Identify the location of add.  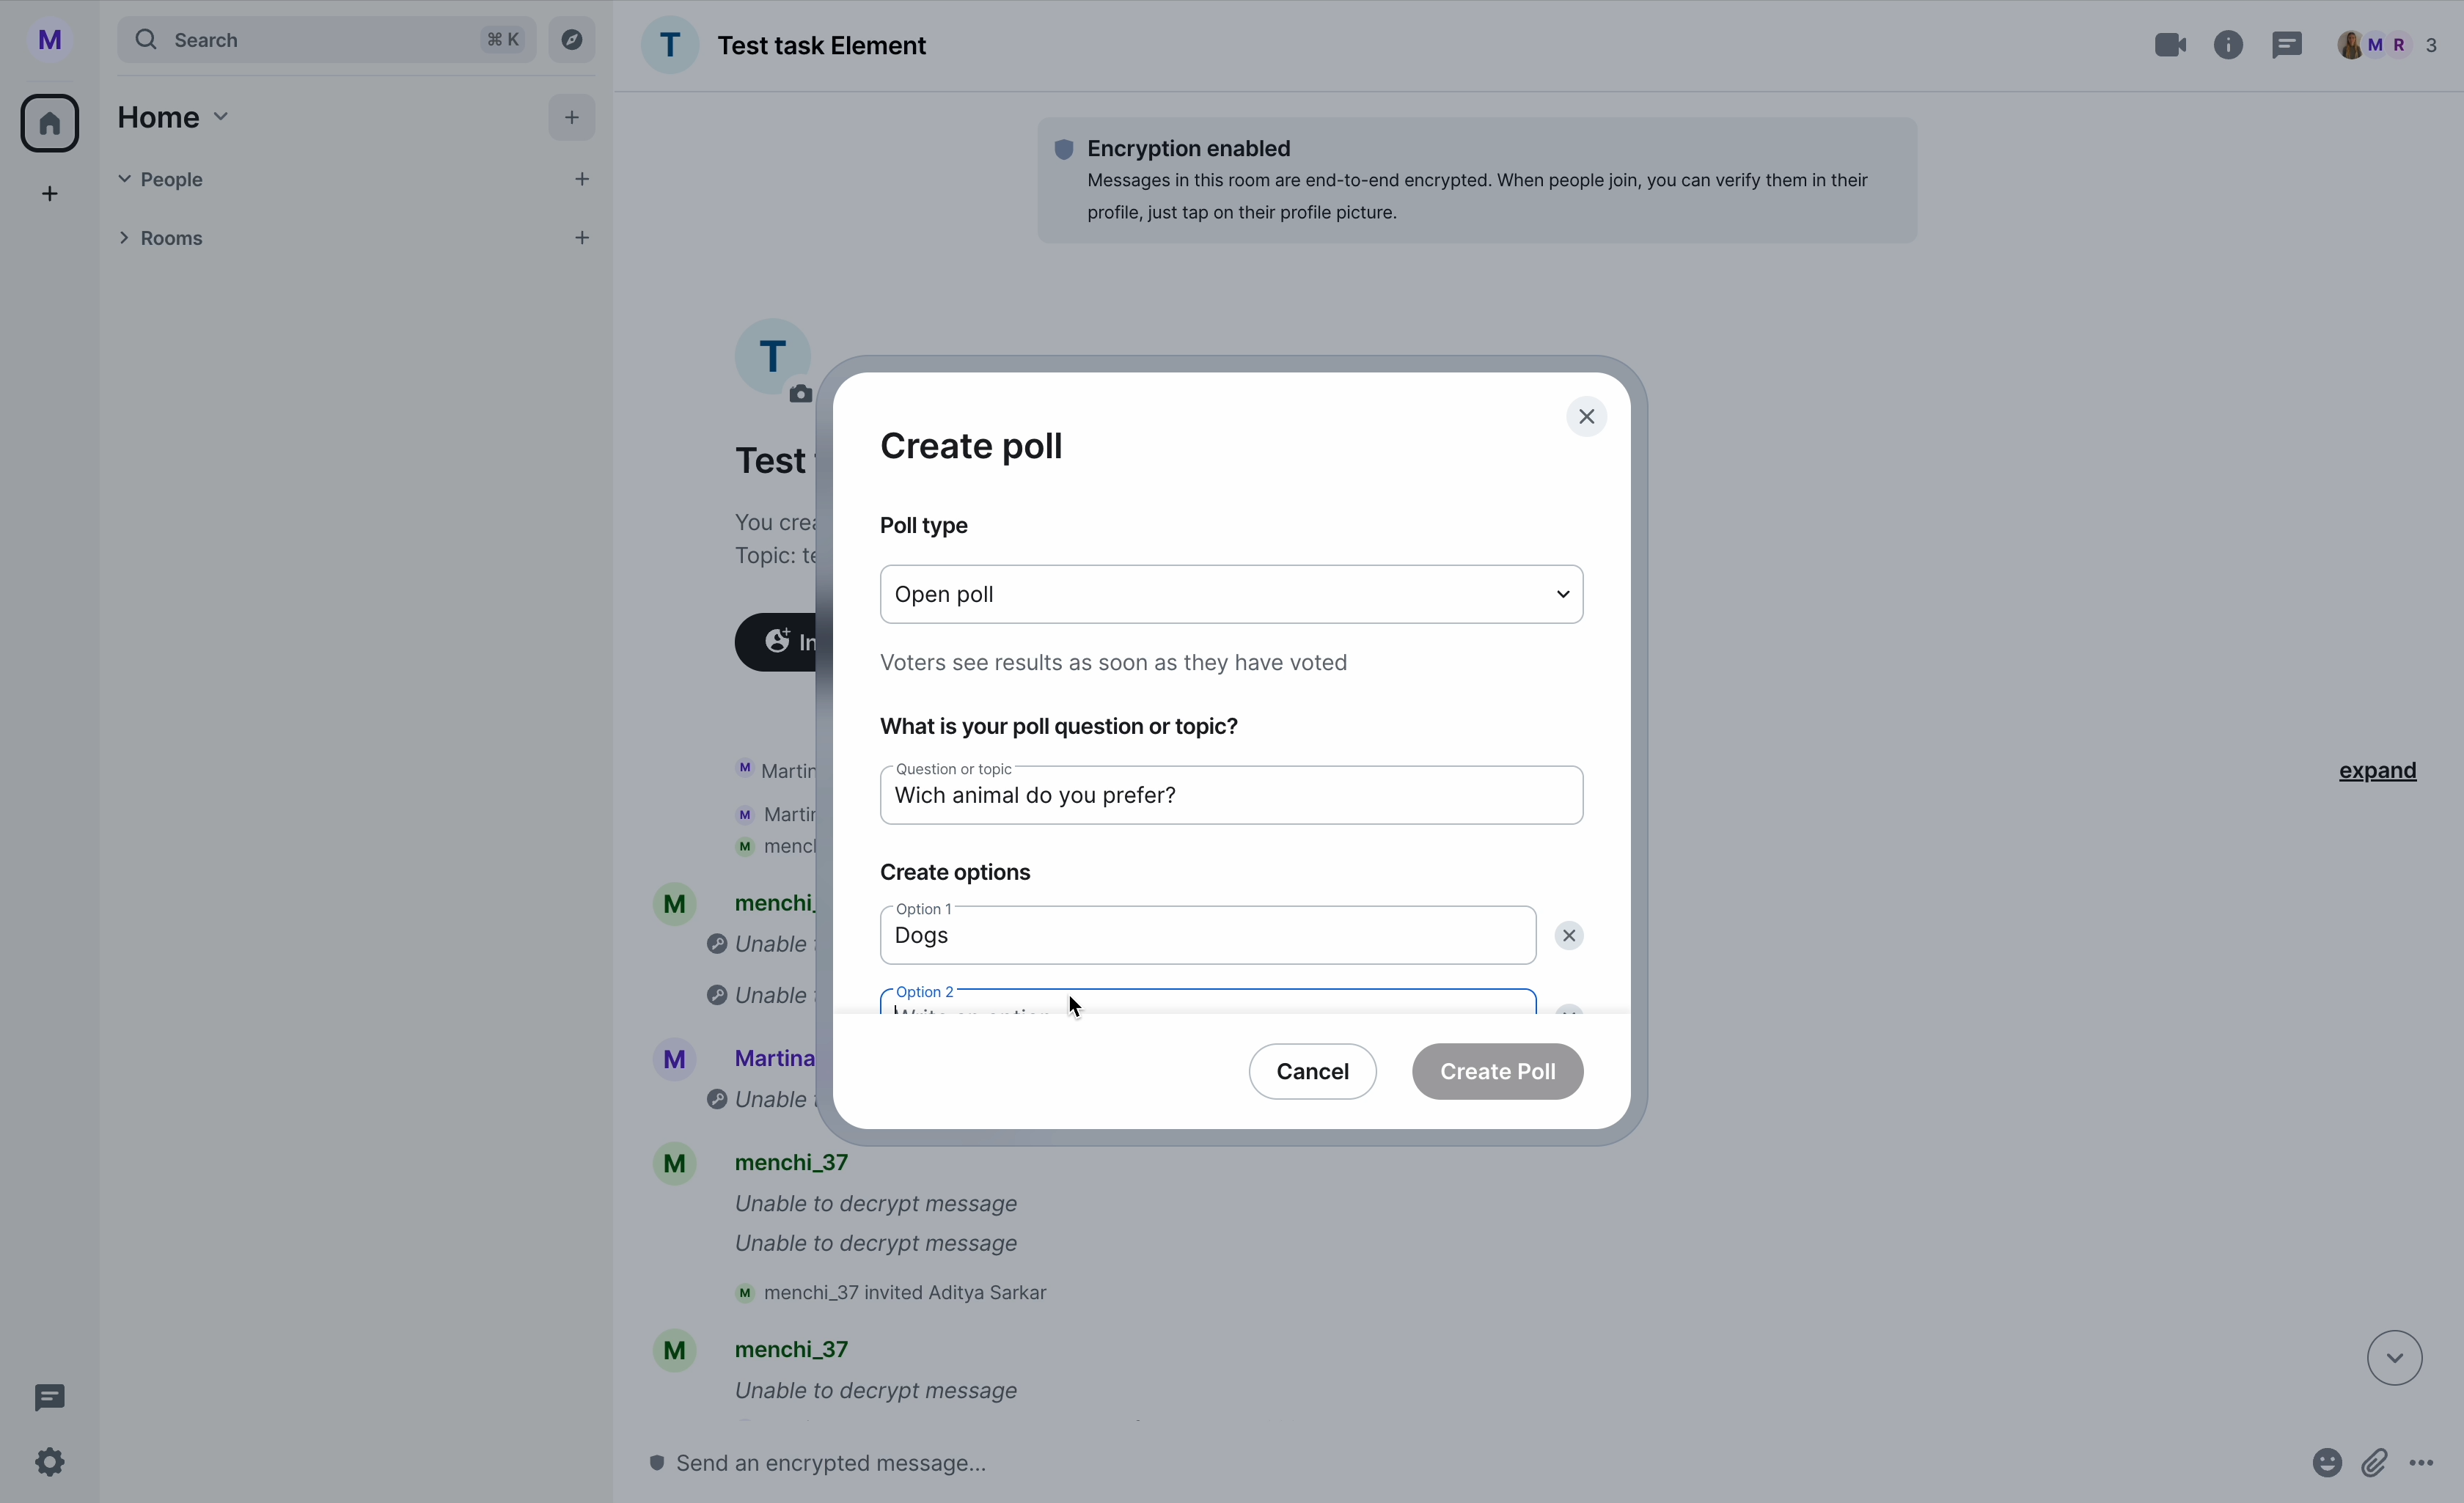
(576, 122).